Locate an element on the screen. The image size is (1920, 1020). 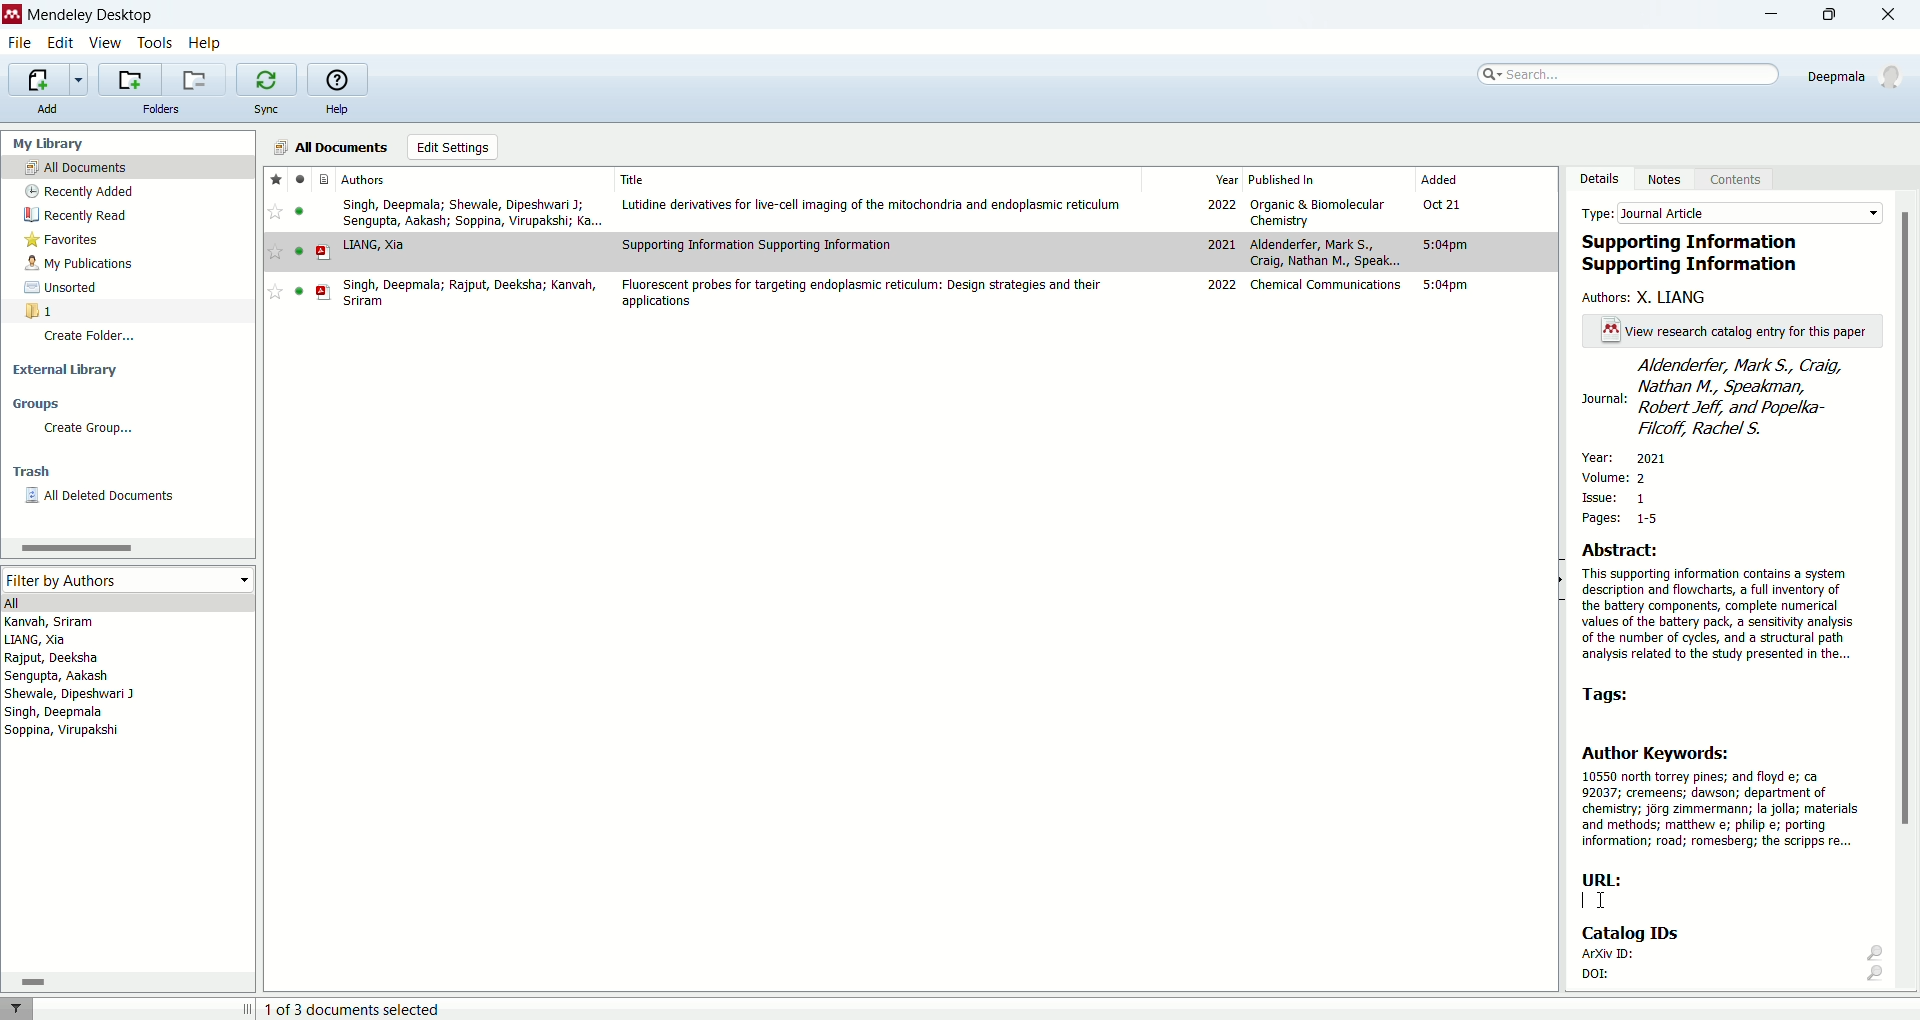
recently read is located at coordinates (73, 217).